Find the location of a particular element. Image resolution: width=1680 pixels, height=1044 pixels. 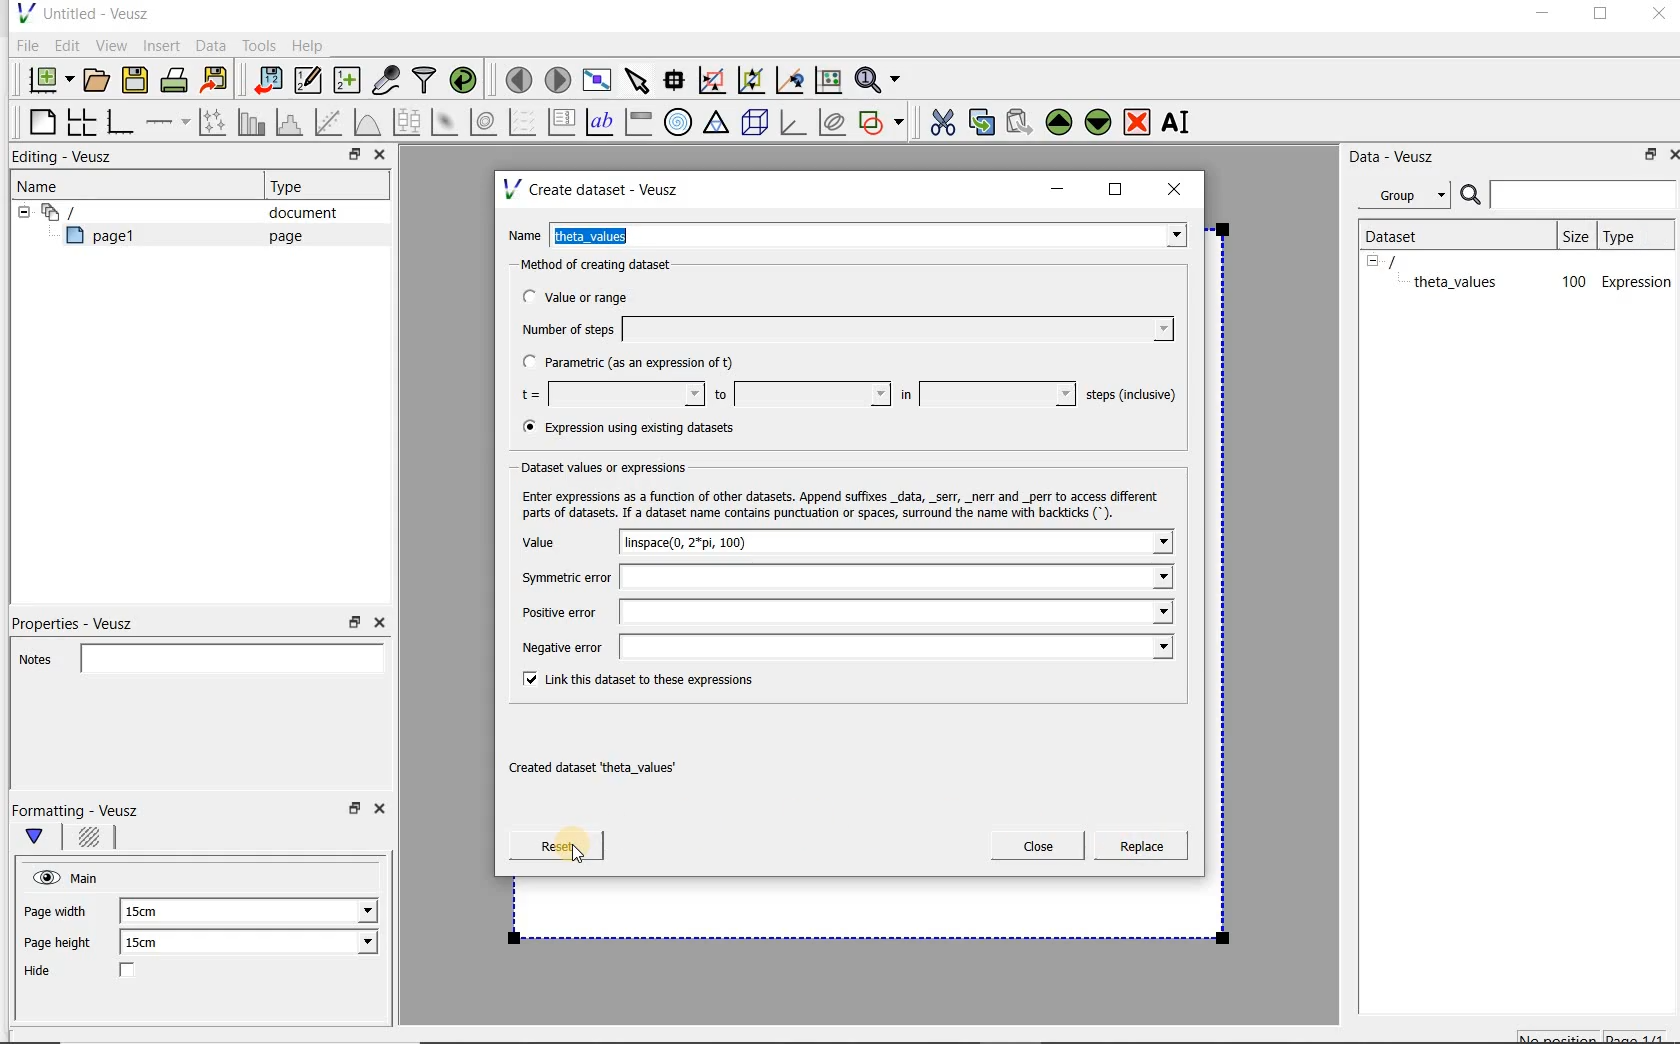

Dataset values or expressions is located at coordinates (614, 467).